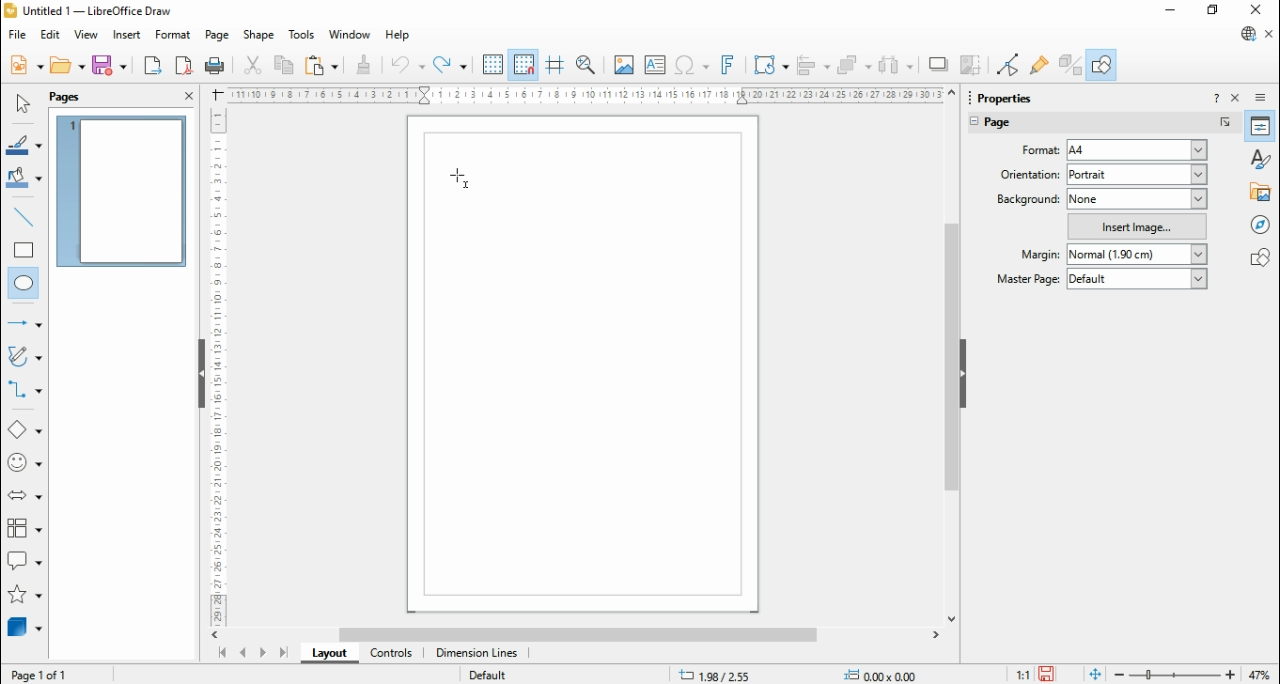 Image resolution: width=1280 pixels, height=684 pixels. What do you see at coordinates (1038, 254) in the screenshot?
I see `margin` at bounding box center [1038, 254].